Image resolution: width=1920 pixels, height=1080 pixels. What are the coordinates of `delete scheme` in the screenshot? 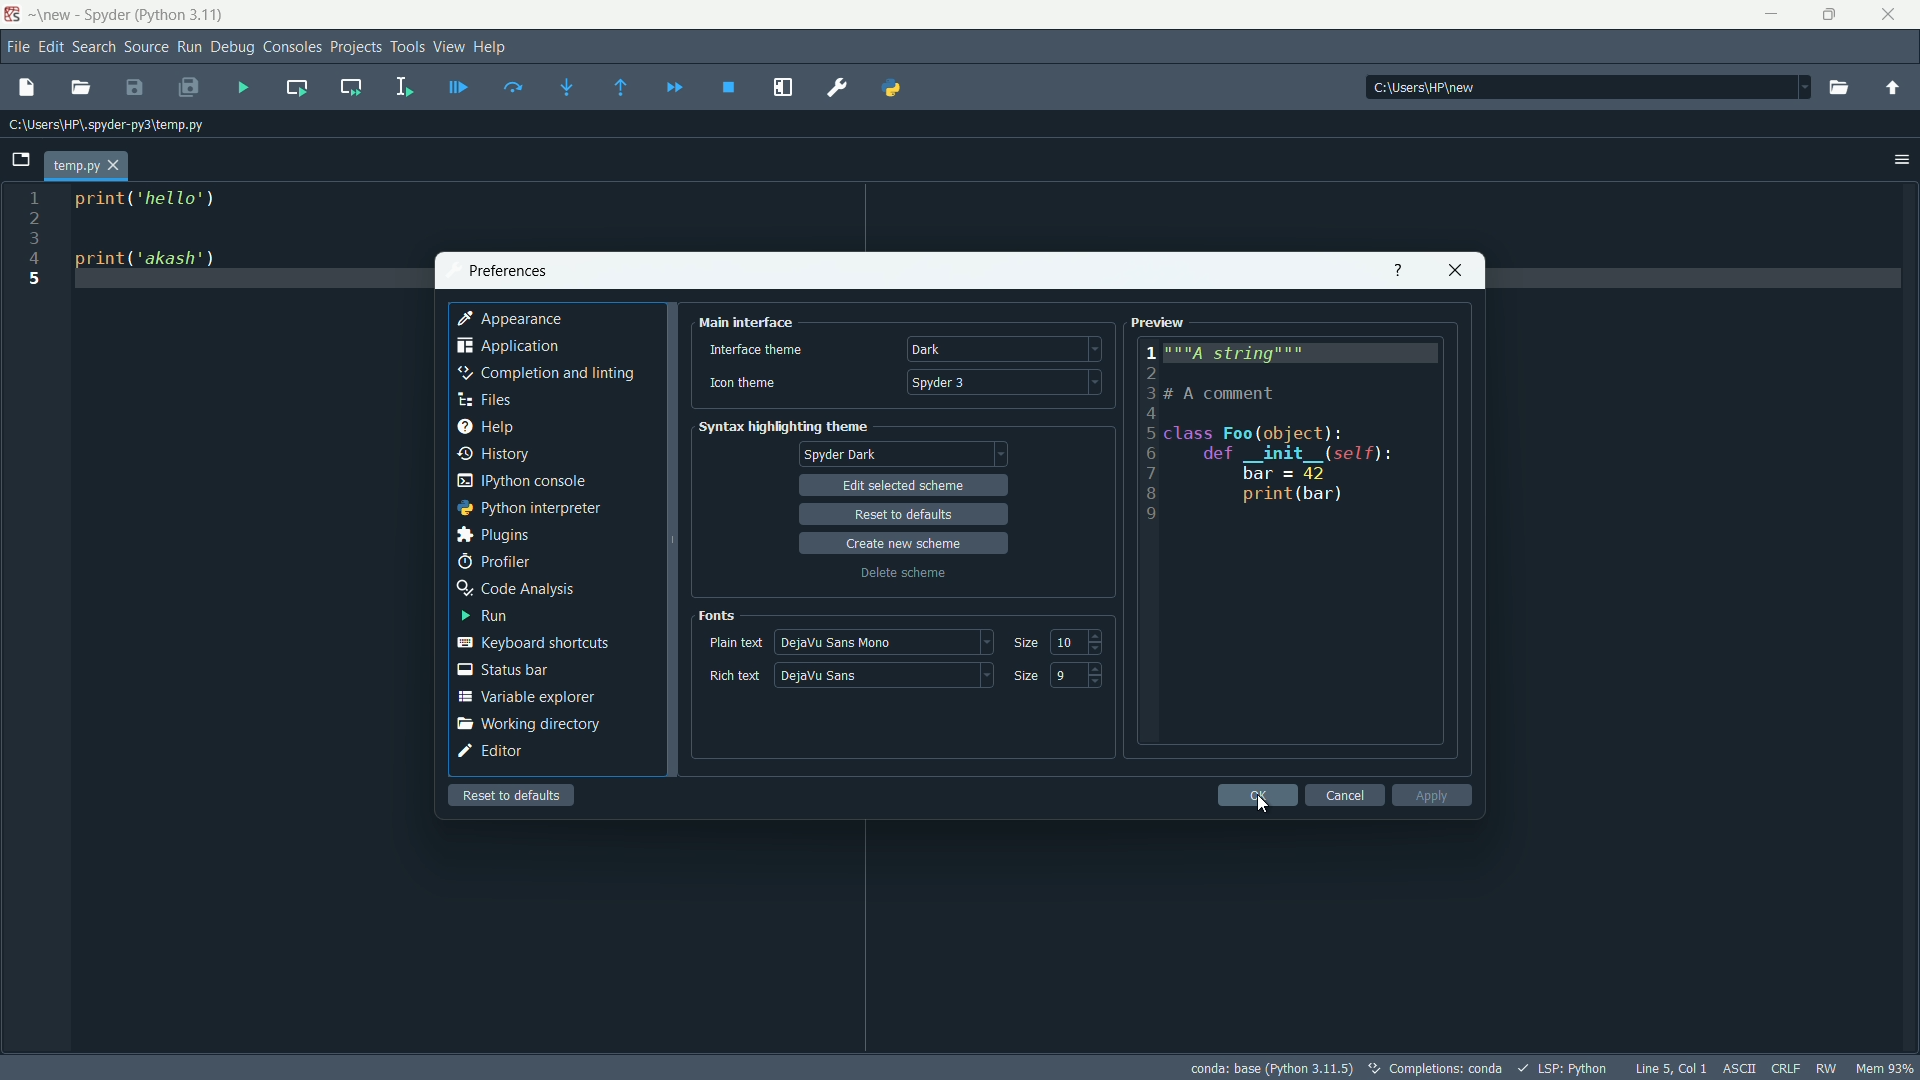 It's located at (903, 573).